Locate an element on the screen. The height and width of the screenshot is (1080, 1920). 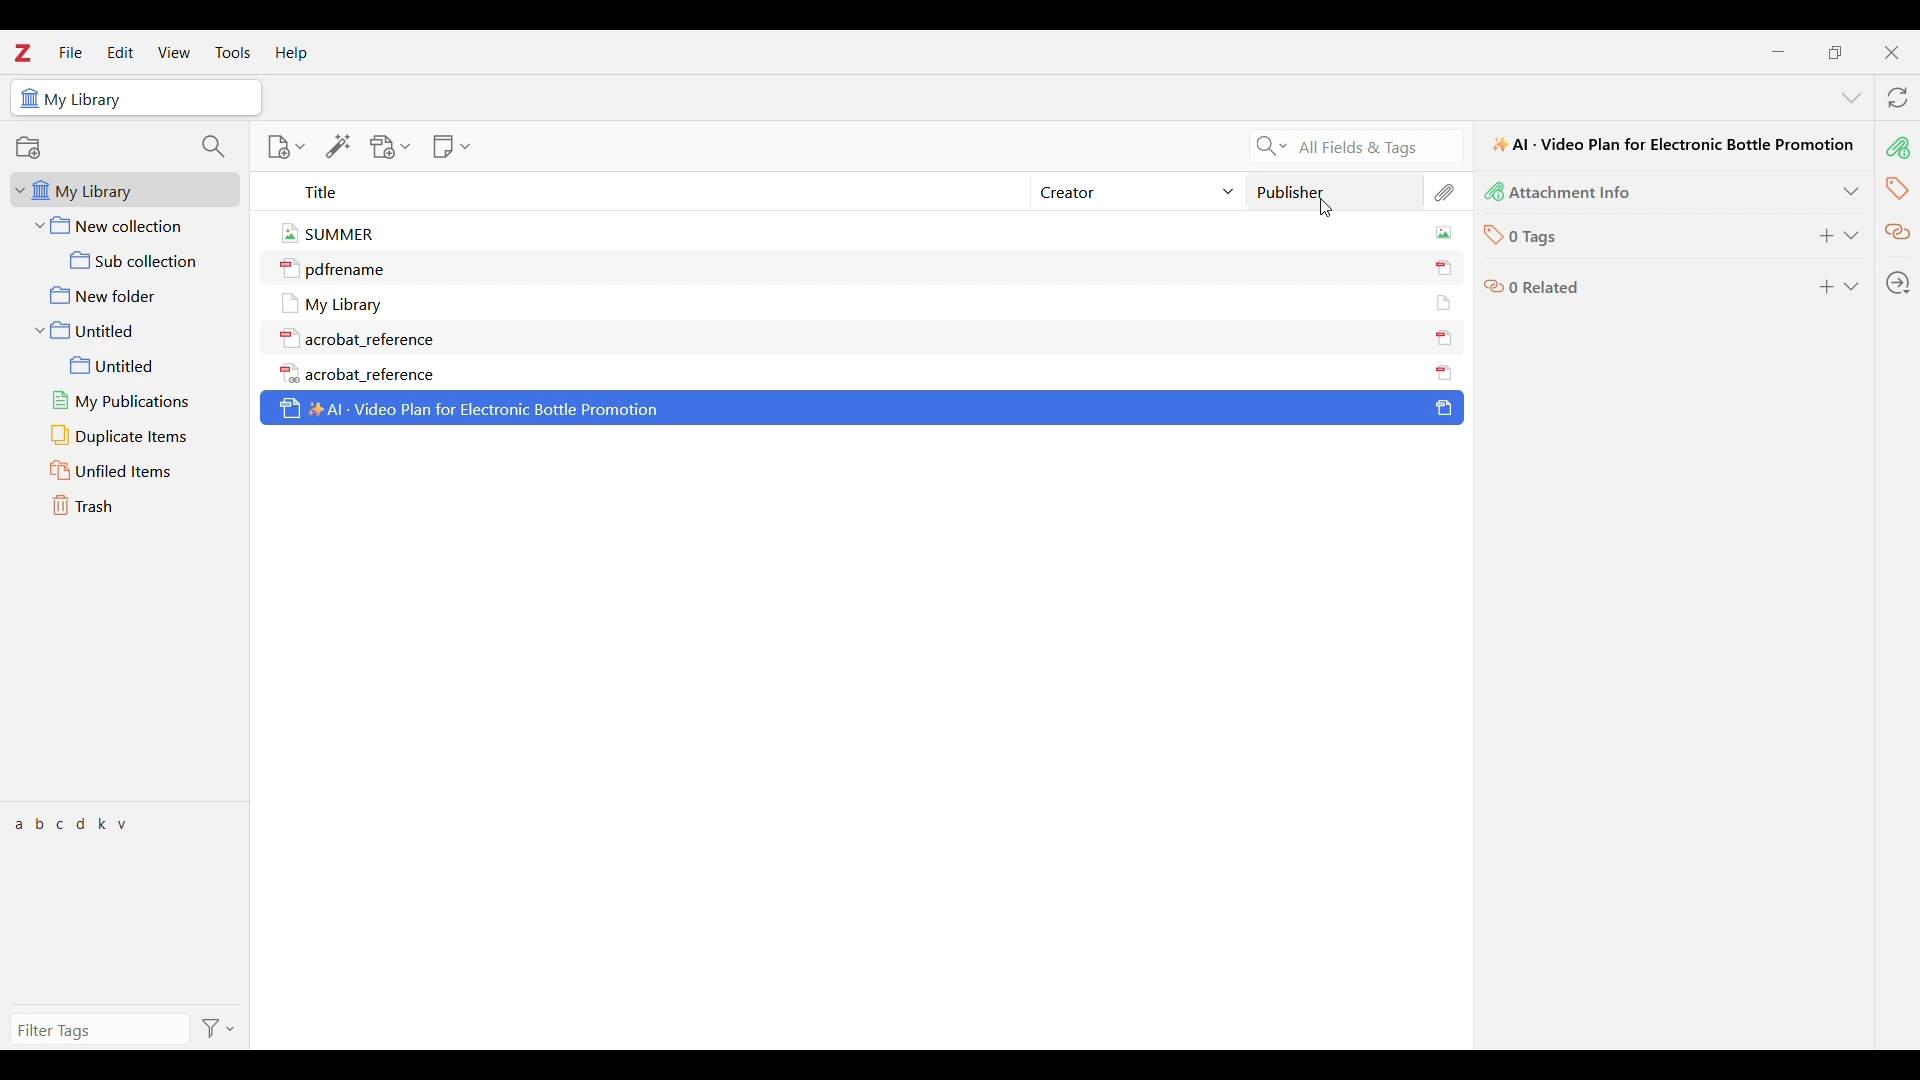
Attachment info is located at coordinates (1896, 148).